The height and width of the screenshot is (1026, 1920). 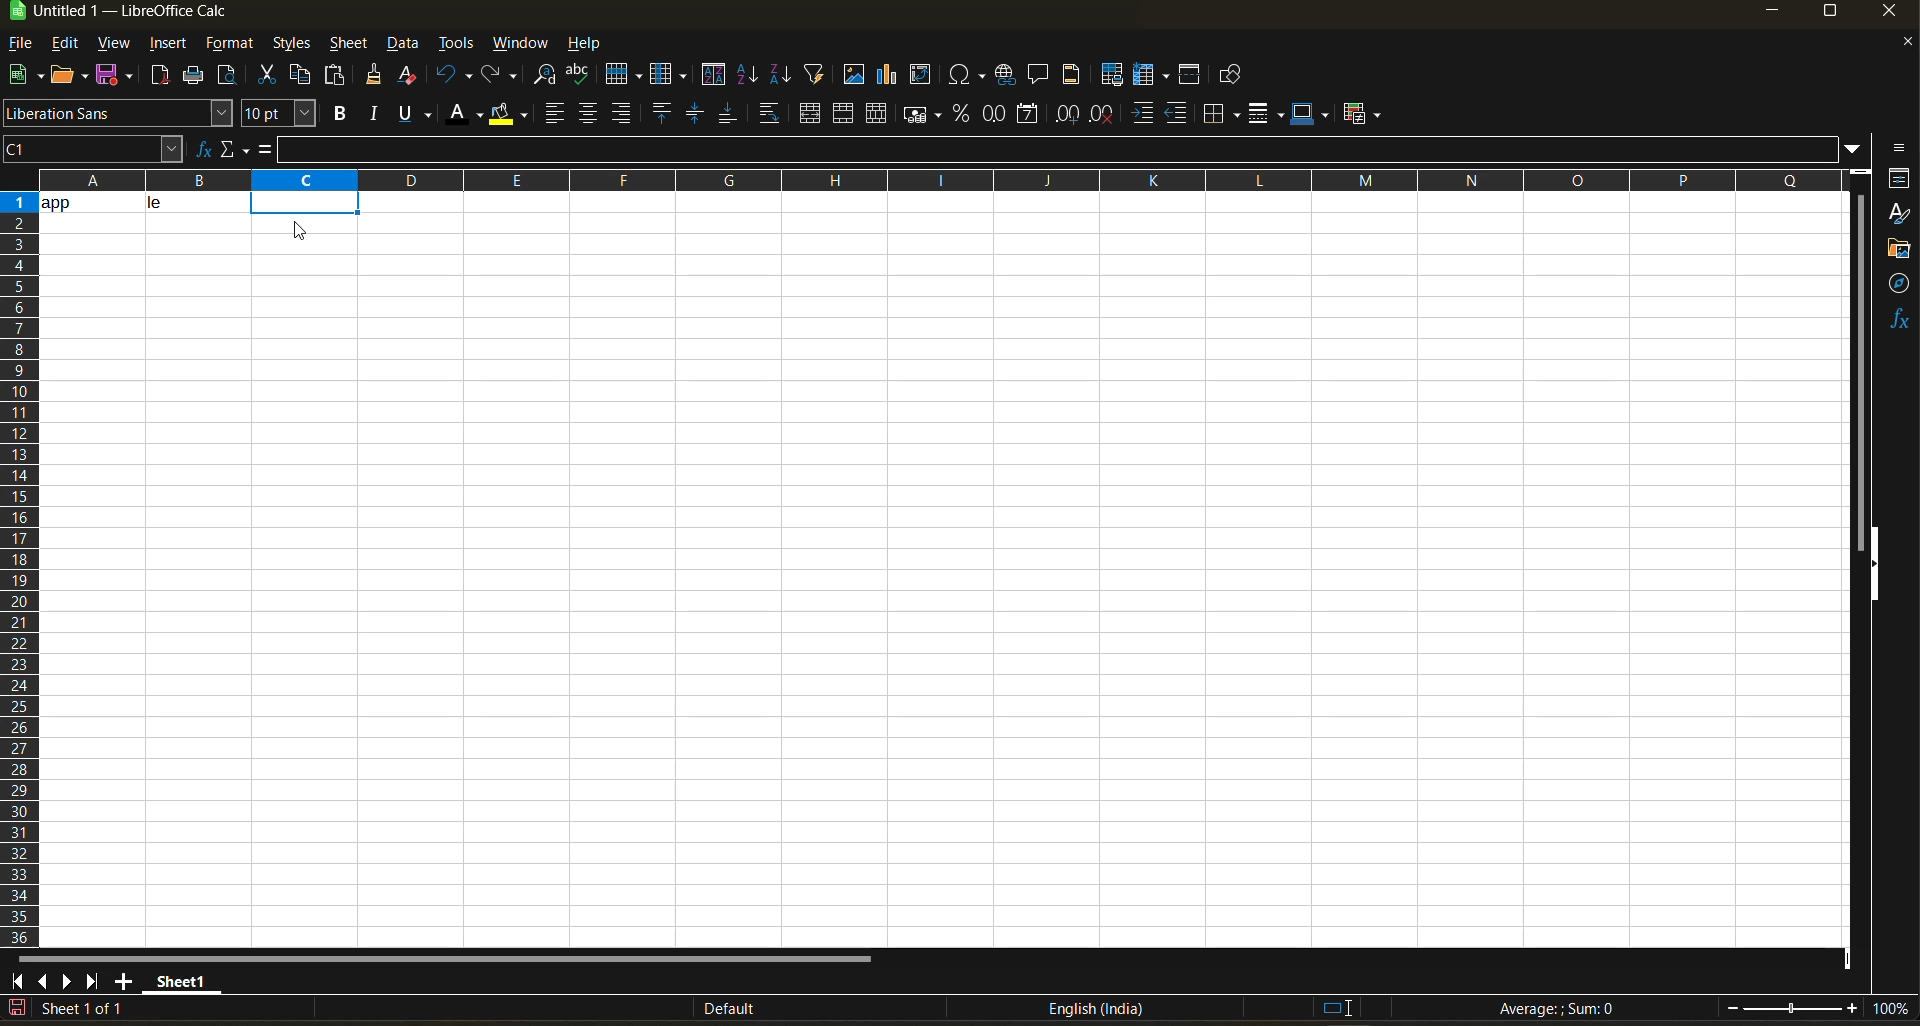 What do you see at coordinates (1896, 148) in the screenshot?
I see `sidebar settings` at bounding box center [1896, 148].